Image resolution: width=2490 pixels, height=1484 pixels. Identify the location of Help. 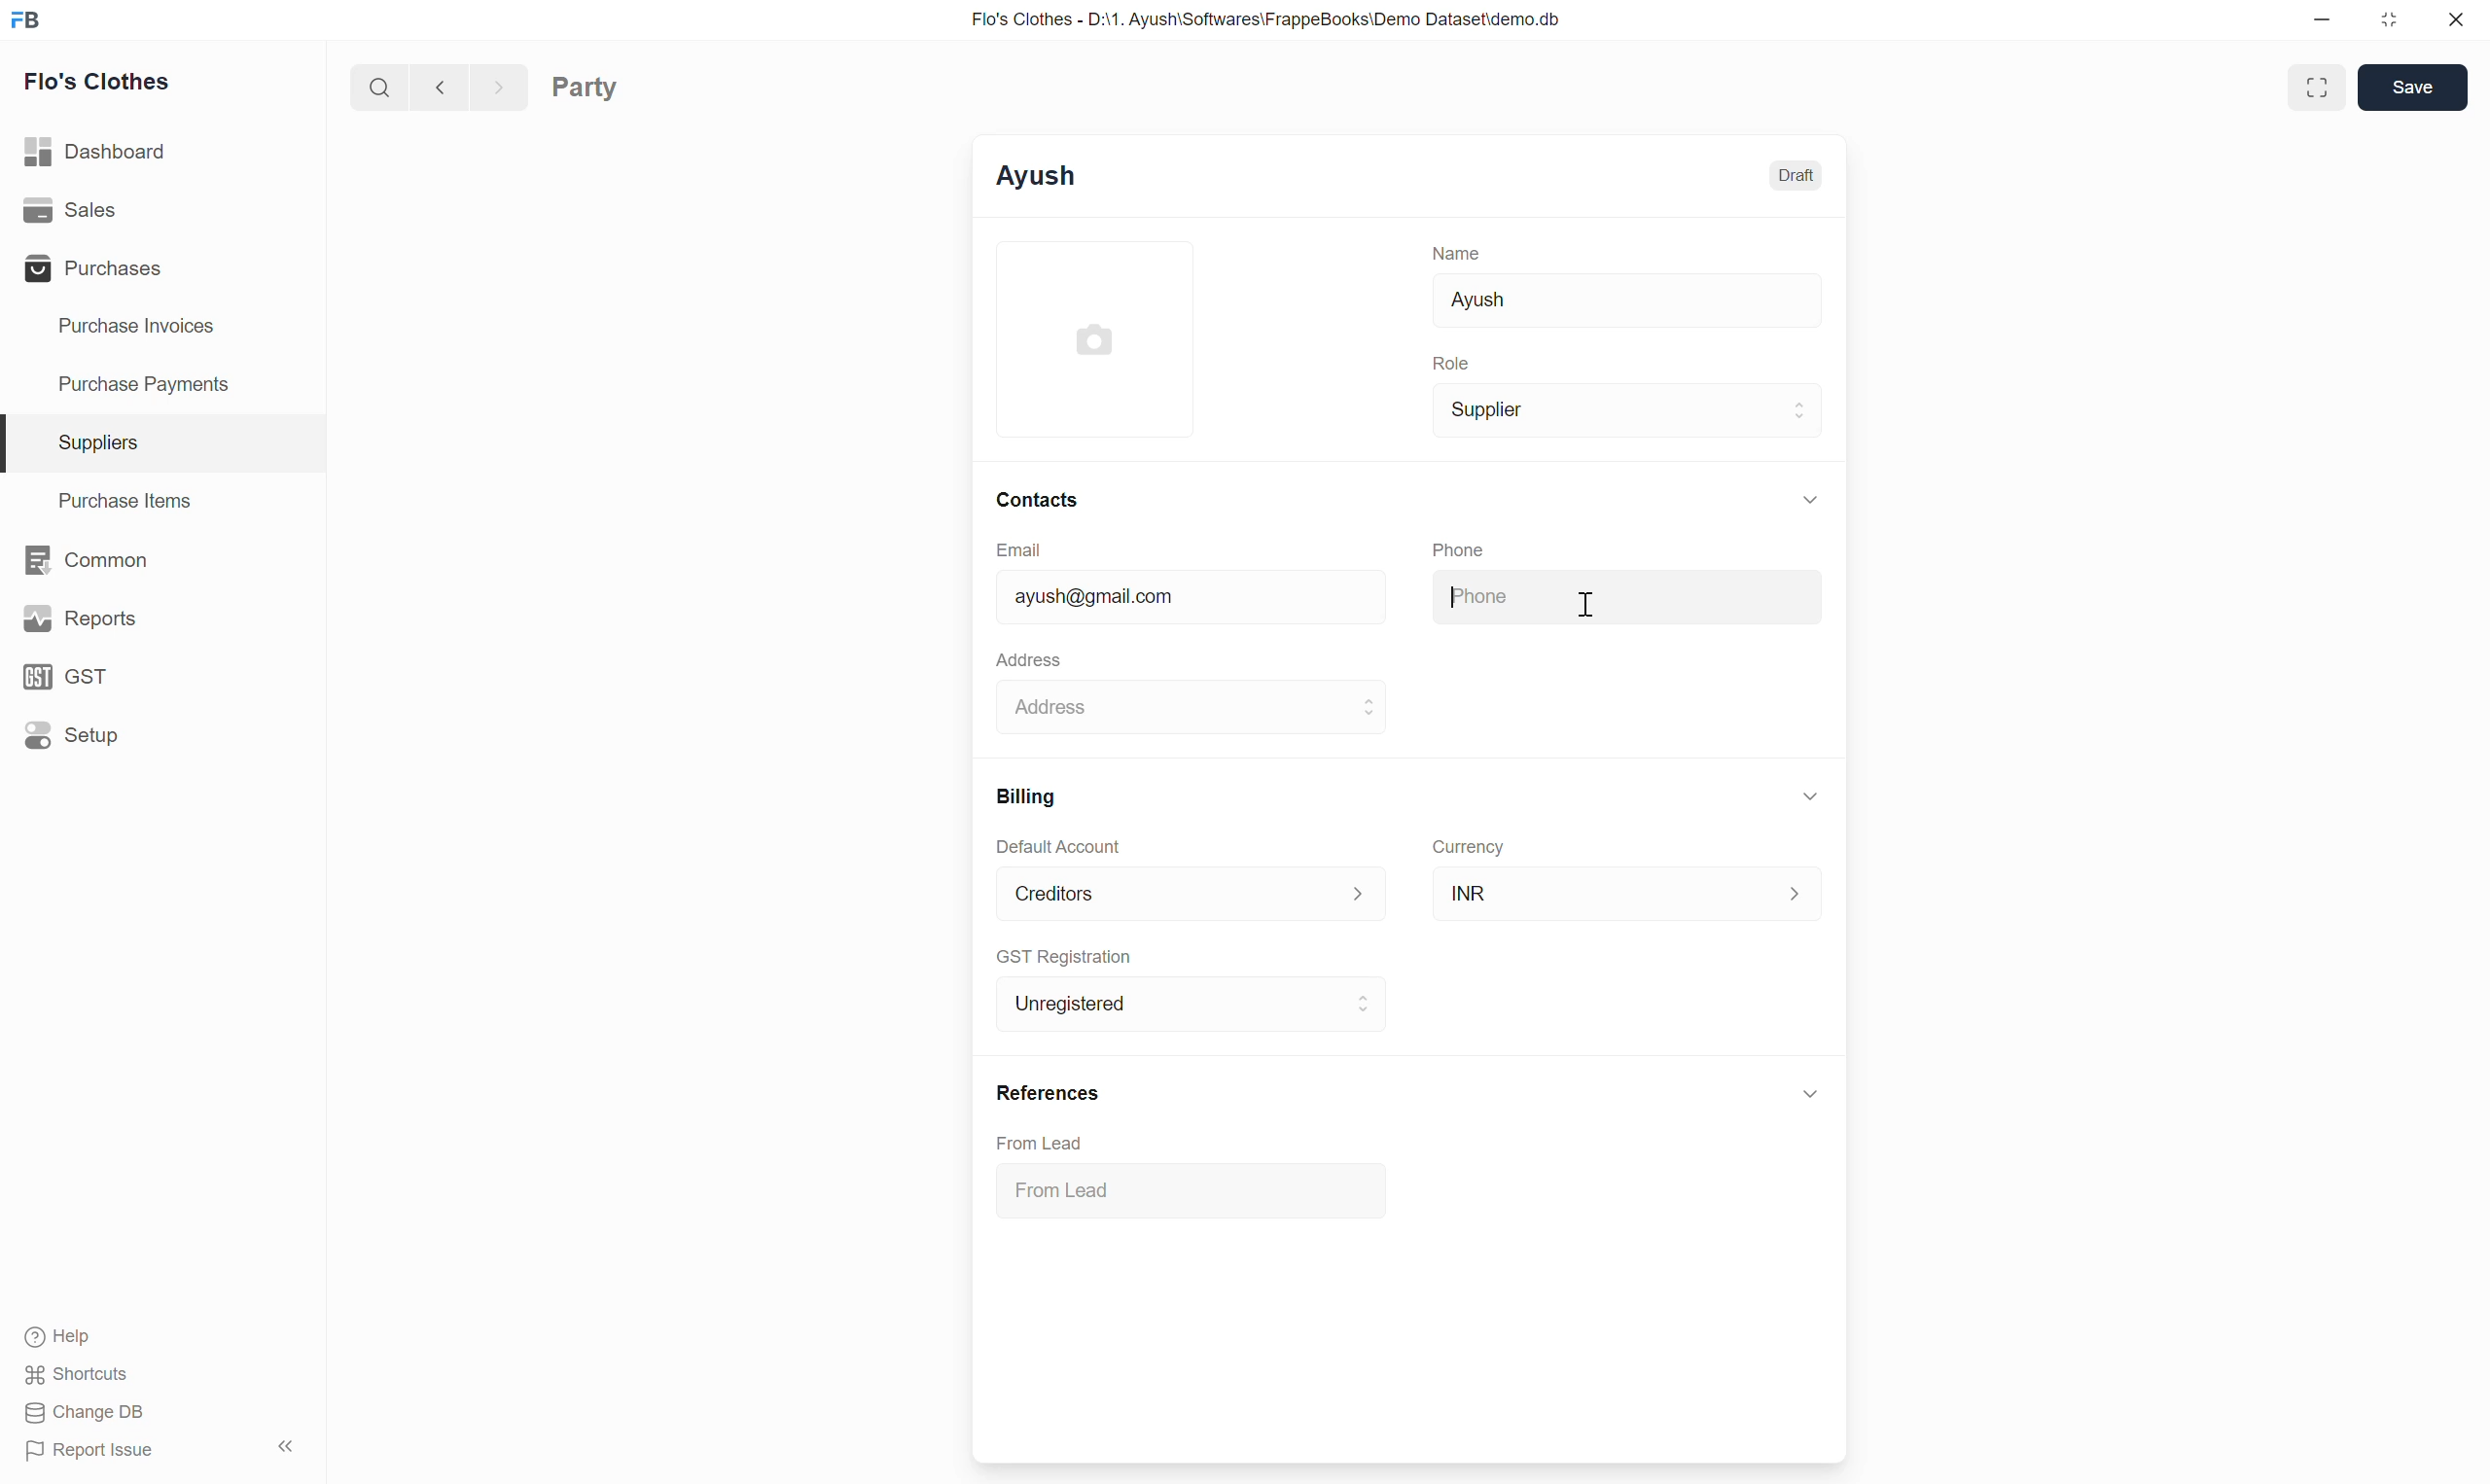
(78, 1337).